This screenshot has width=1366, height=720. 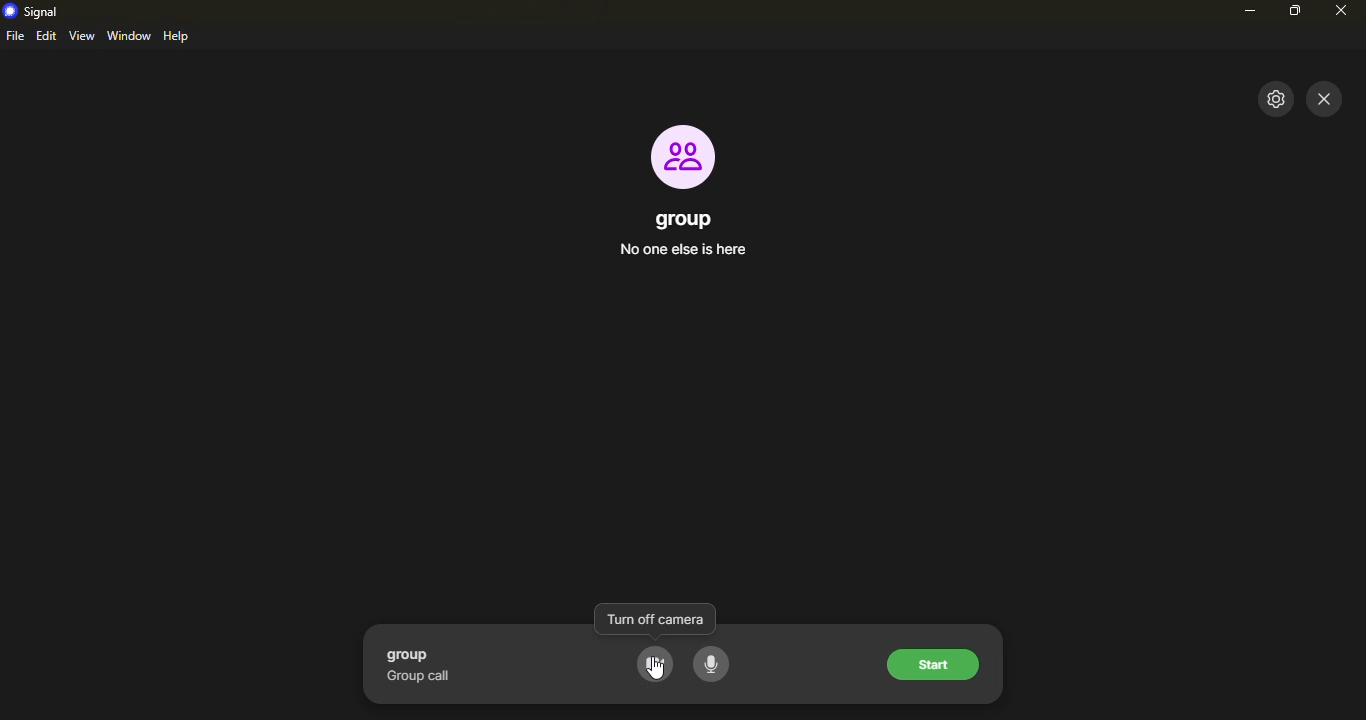 I want to click on group, so click(x=691, y=222).